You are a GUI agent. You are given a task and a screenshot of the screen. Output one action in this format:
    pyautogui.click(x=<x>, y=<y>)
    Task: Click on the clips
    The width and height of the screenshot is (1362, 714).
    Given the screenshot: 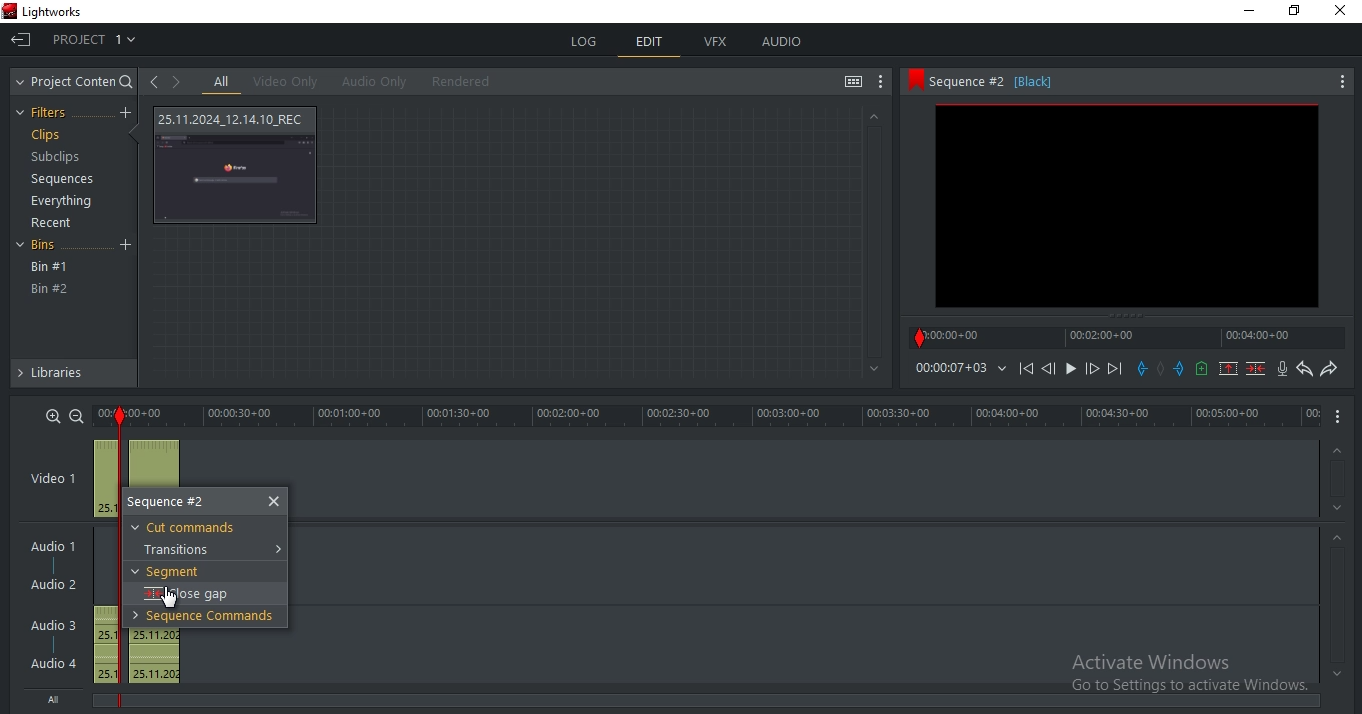 What is the action you would take?
    pyautogui.click(x=45, y=135)
    